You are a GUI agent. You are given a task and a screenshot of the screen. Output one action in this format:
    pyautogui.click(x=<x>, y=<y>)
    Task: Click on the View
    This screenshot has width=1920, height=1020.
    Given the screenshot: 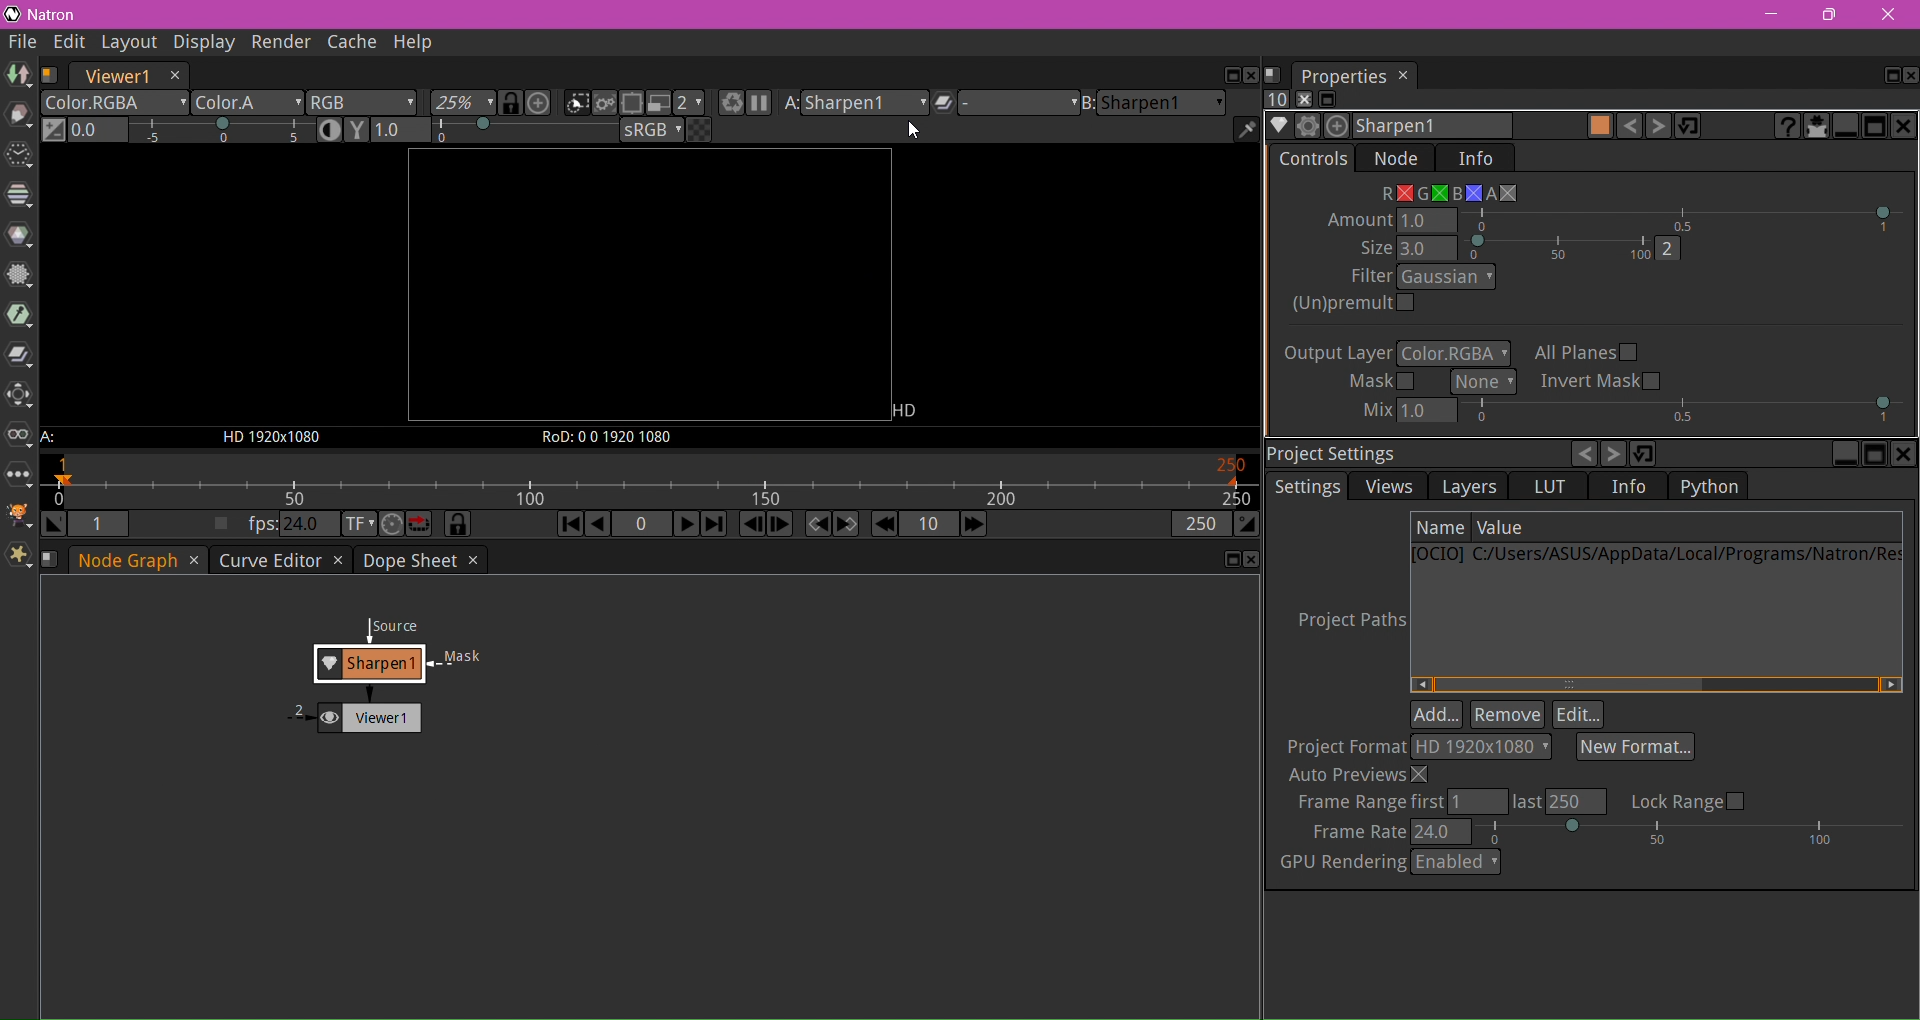 What is the action you would take?
    pyautogui.click(x=20, y=439)
    